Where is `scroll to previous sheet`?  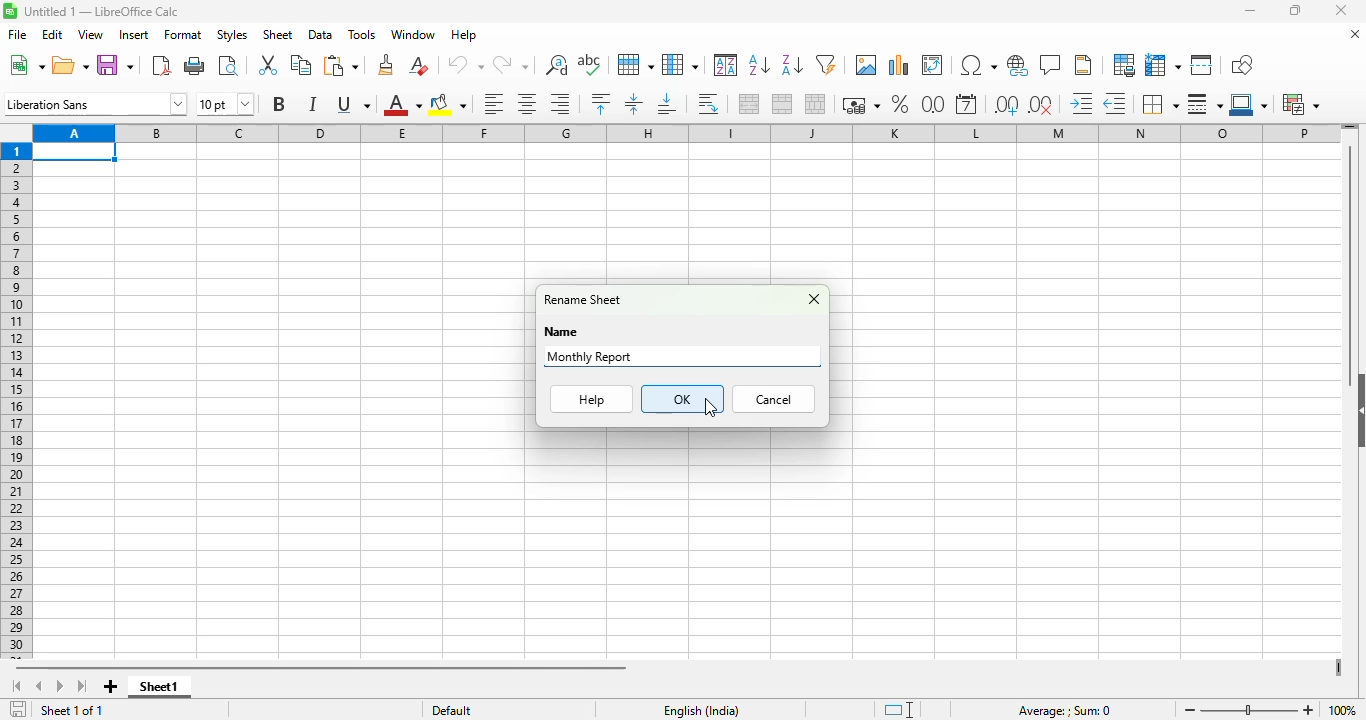
scroll to previous sheet is located at coordinates (39, 687).